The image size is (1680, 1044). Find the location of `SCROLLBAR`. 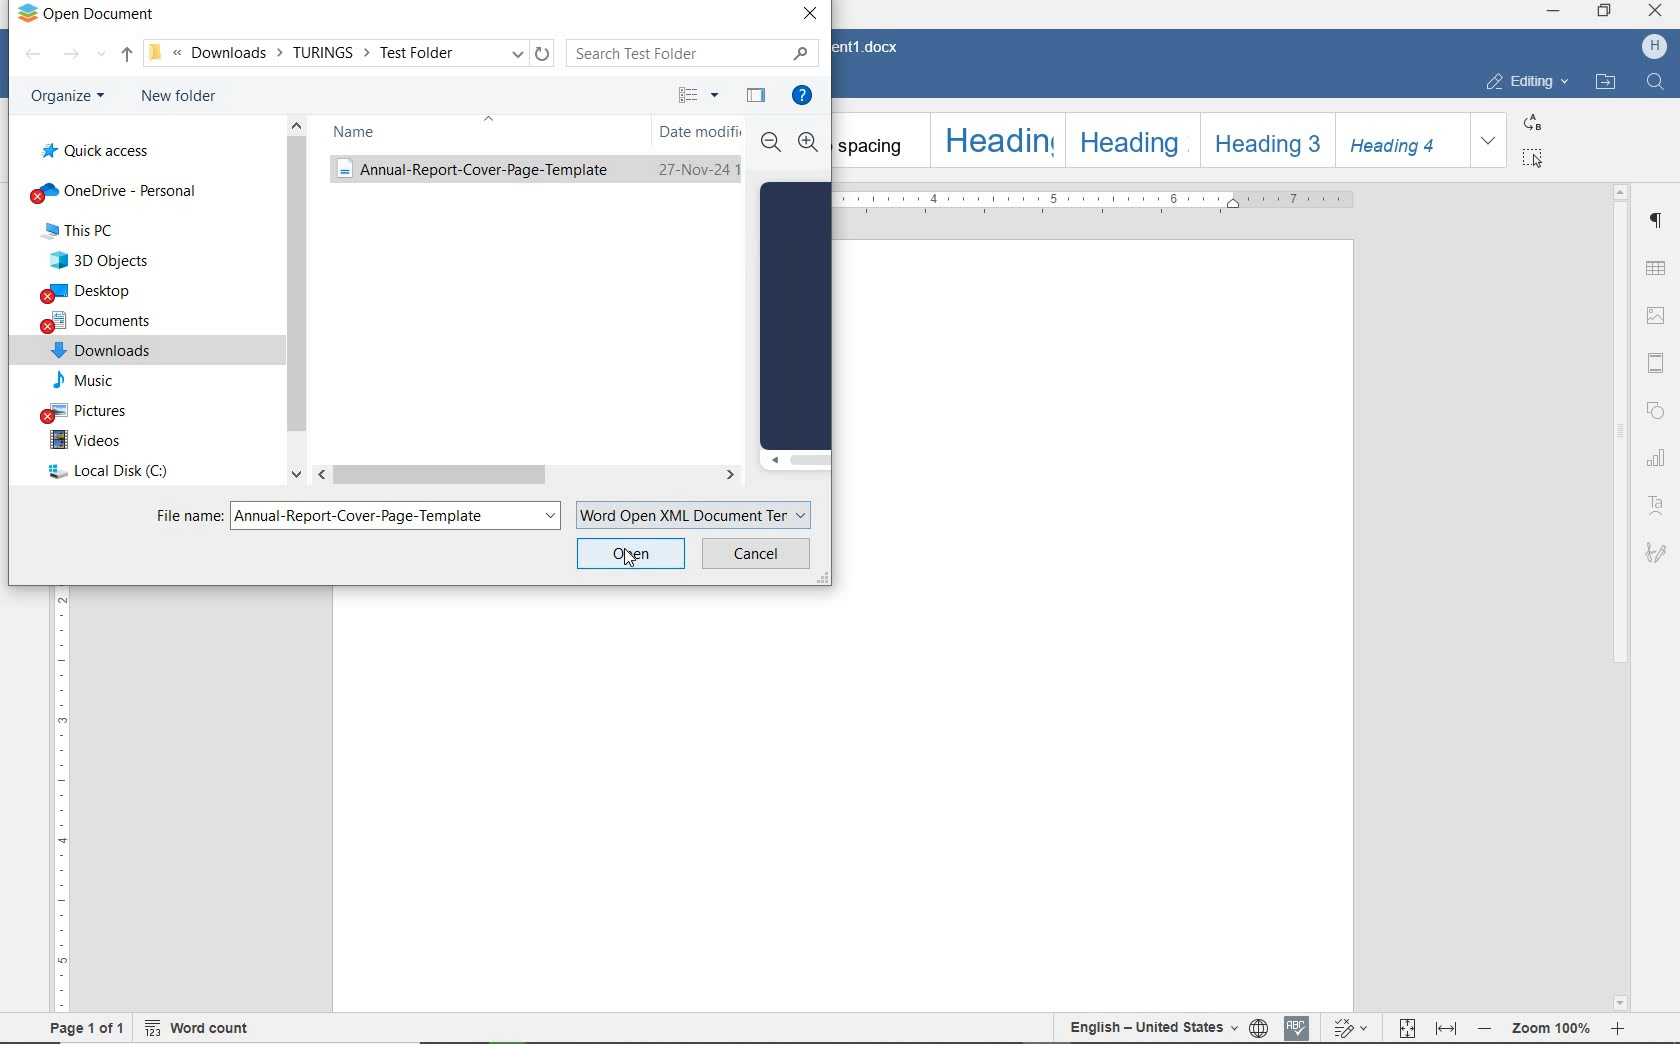

SCROLLBAR is located at coordinates (532, 476).